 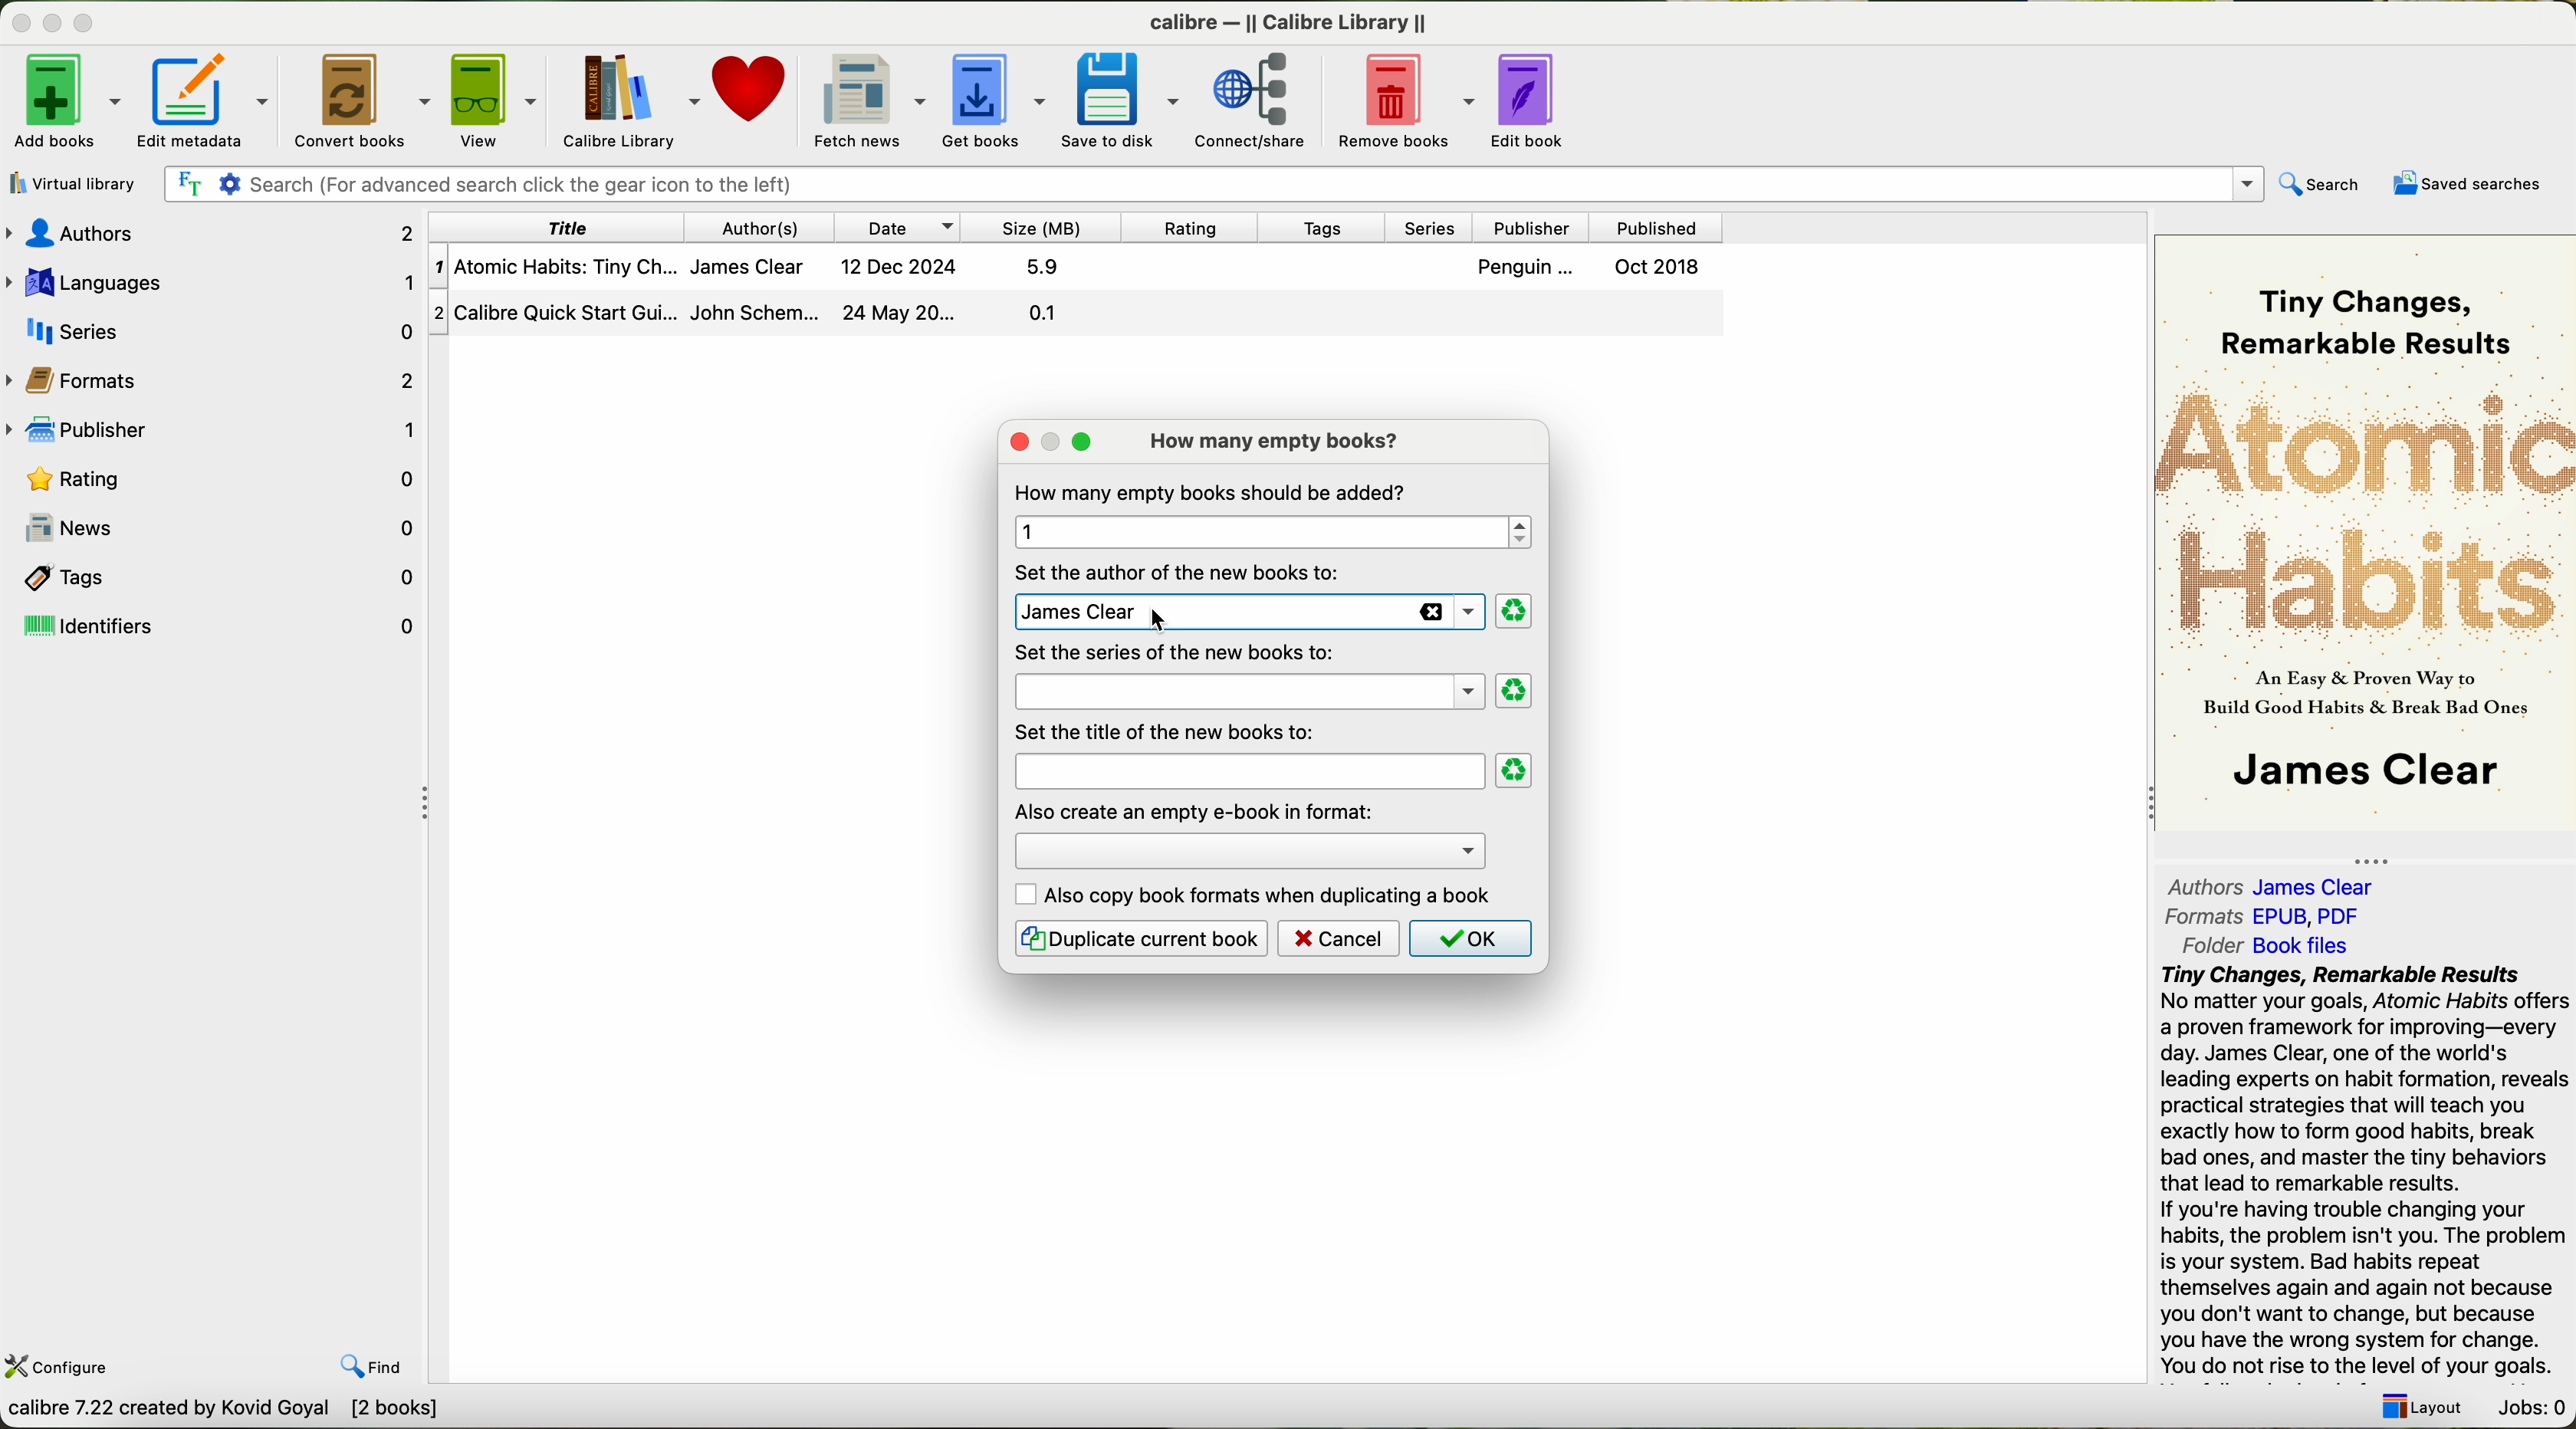 I want to click on duplicate current book, so click(x=1140, y=938).